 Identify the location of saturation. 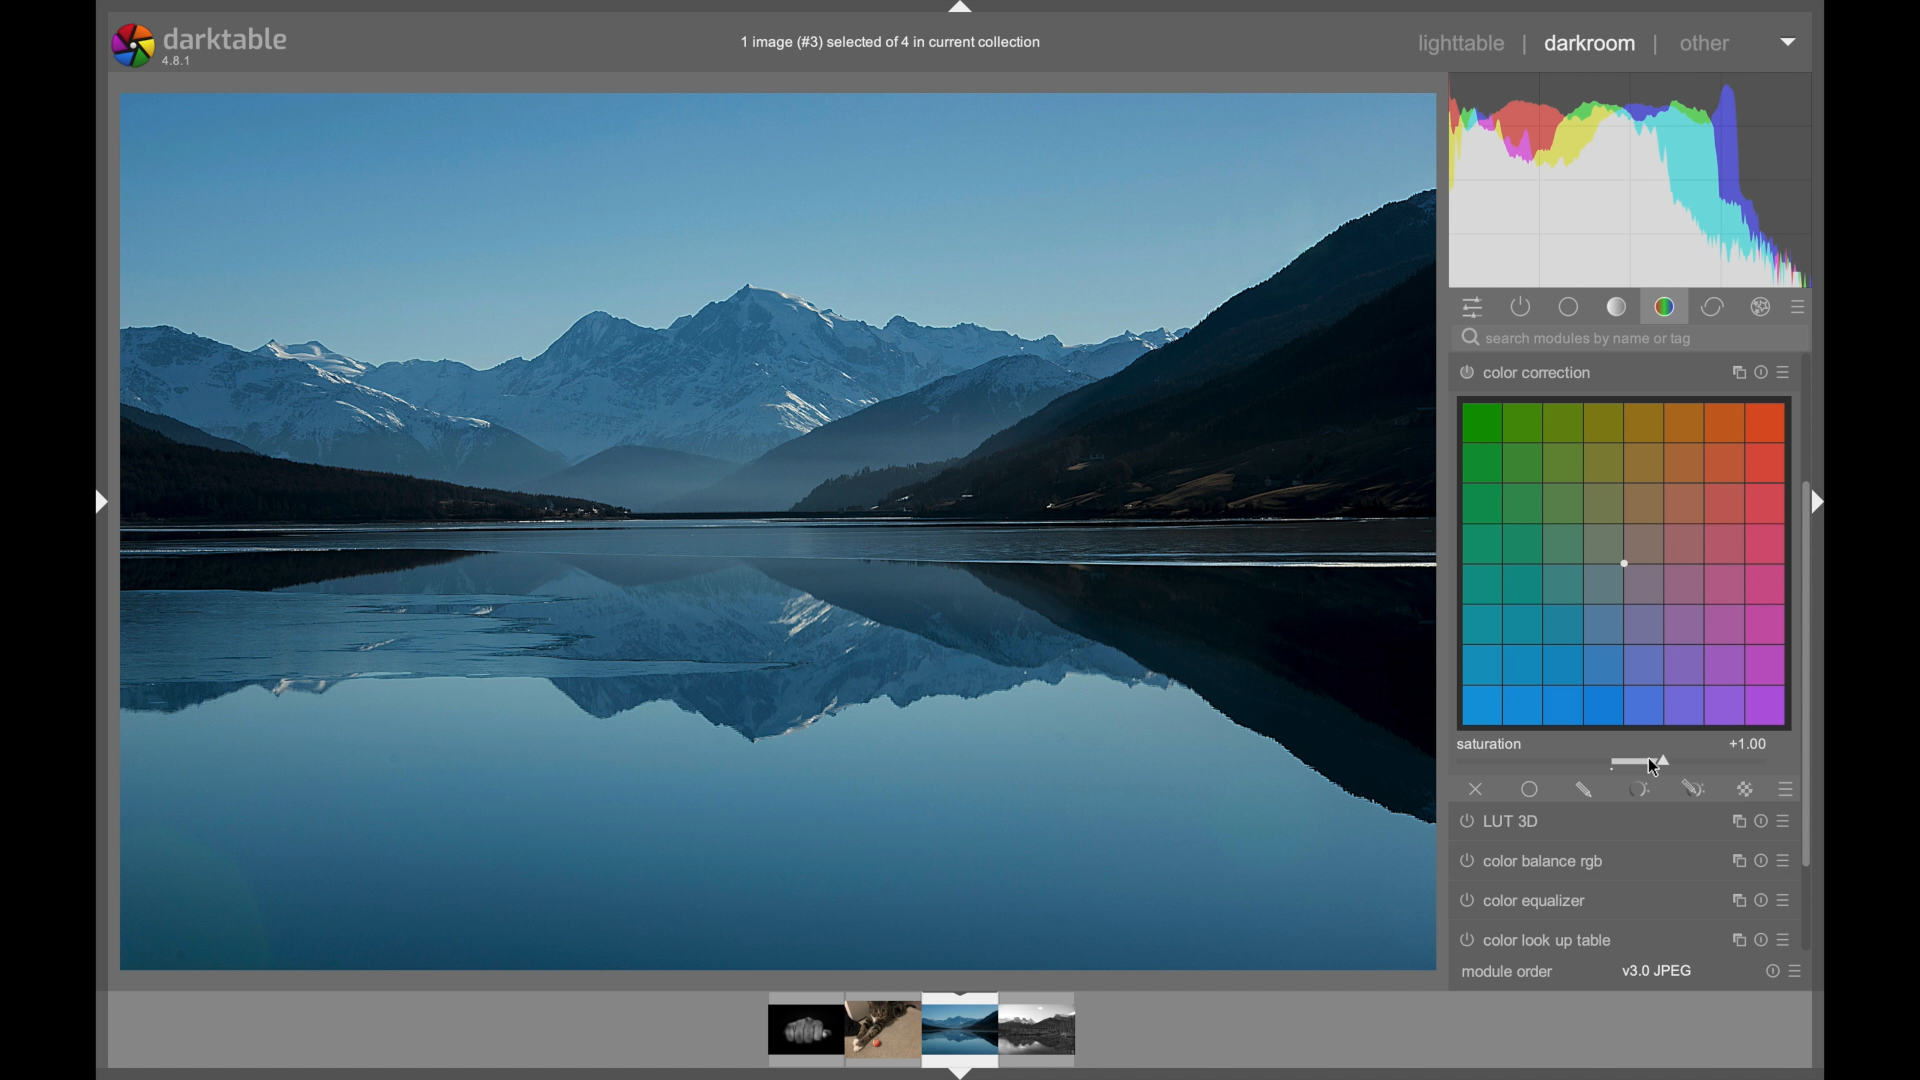
(1489, 745).